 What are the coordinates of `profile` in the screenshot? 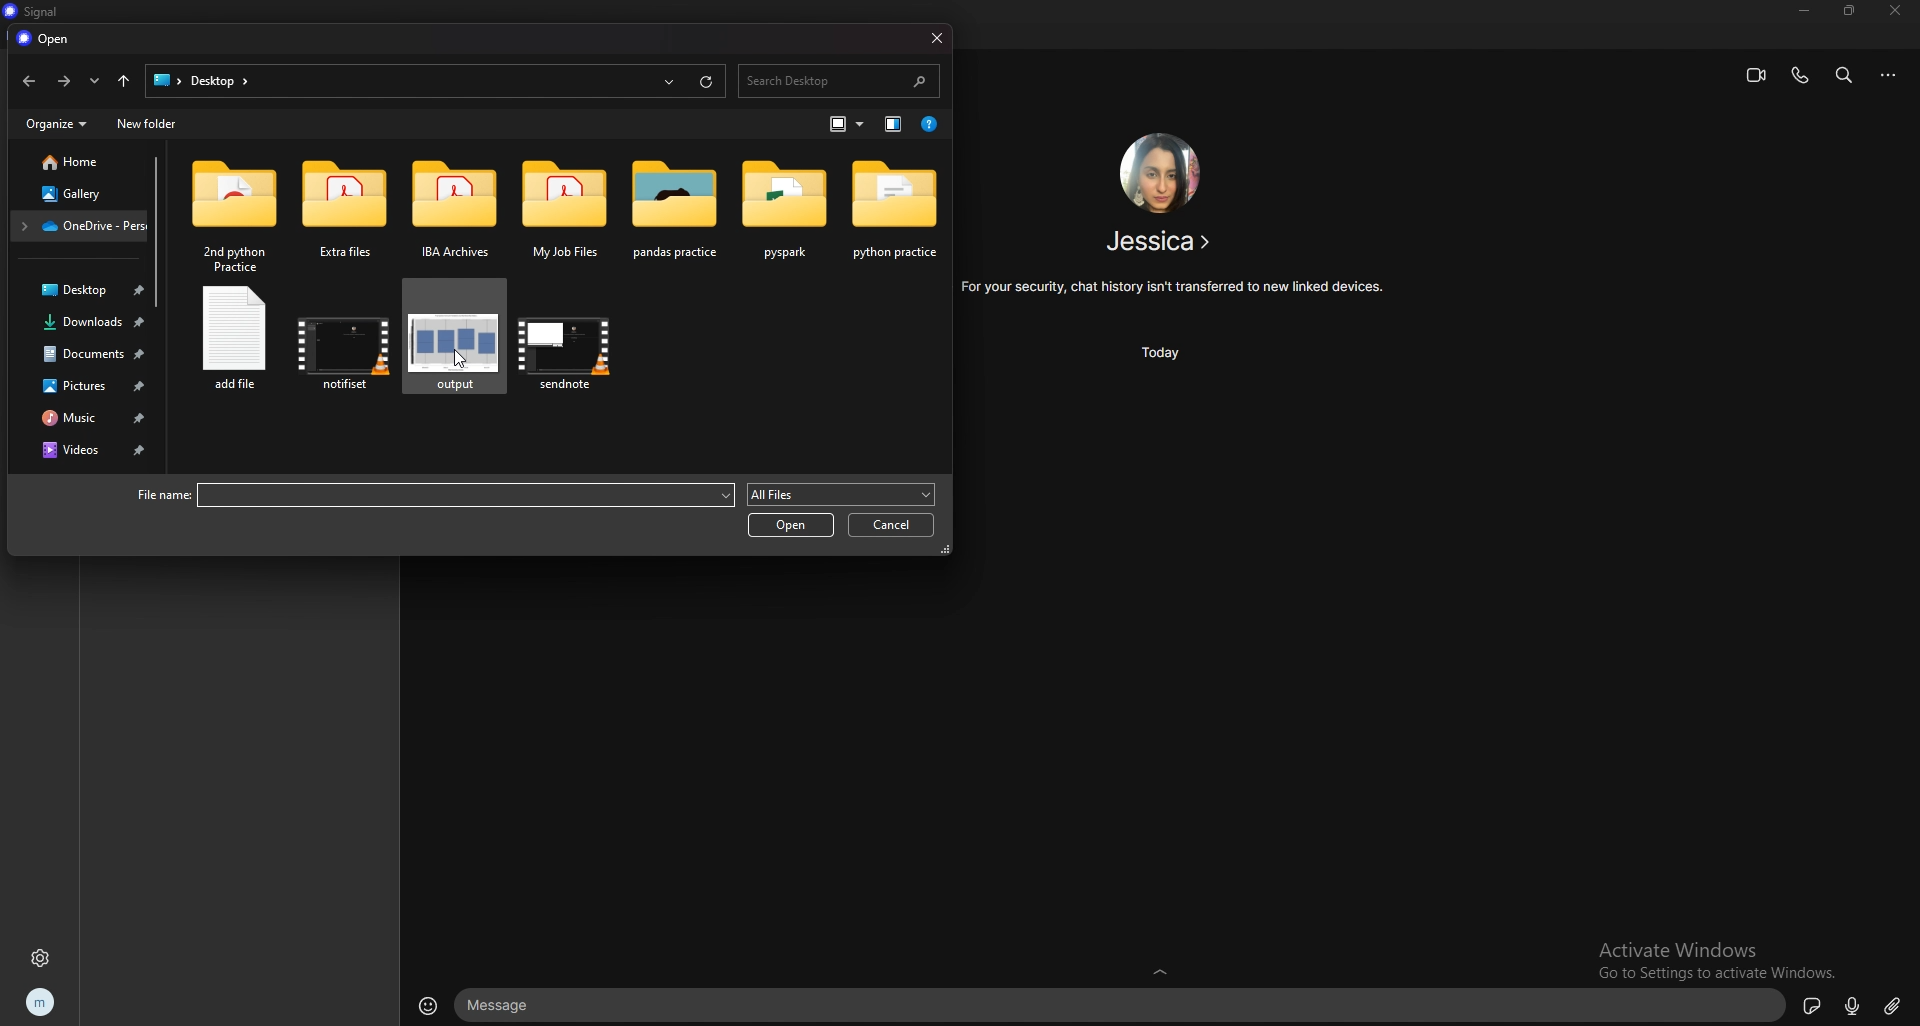 It's located at (42, 1002).